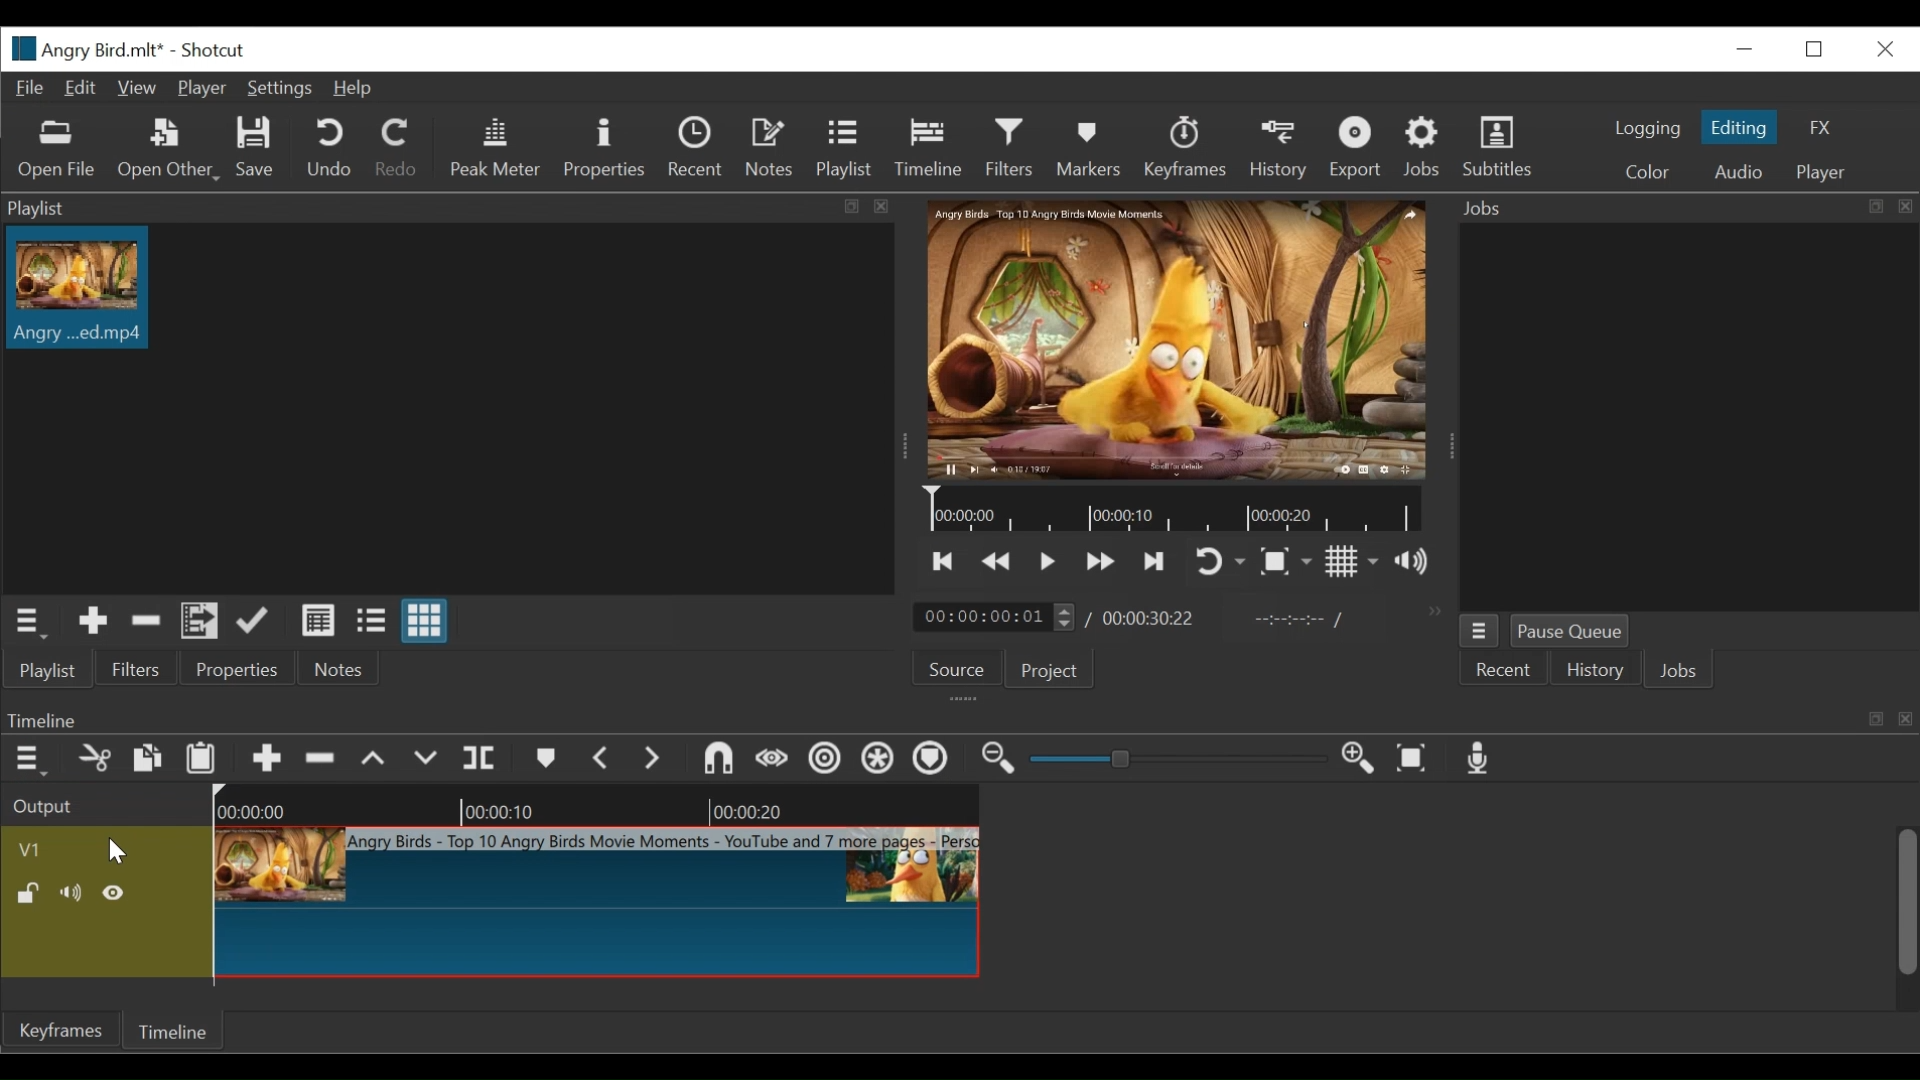  Describe the element at coordinates (1509, 672) in the screenshot. I see `Recent` at that location.